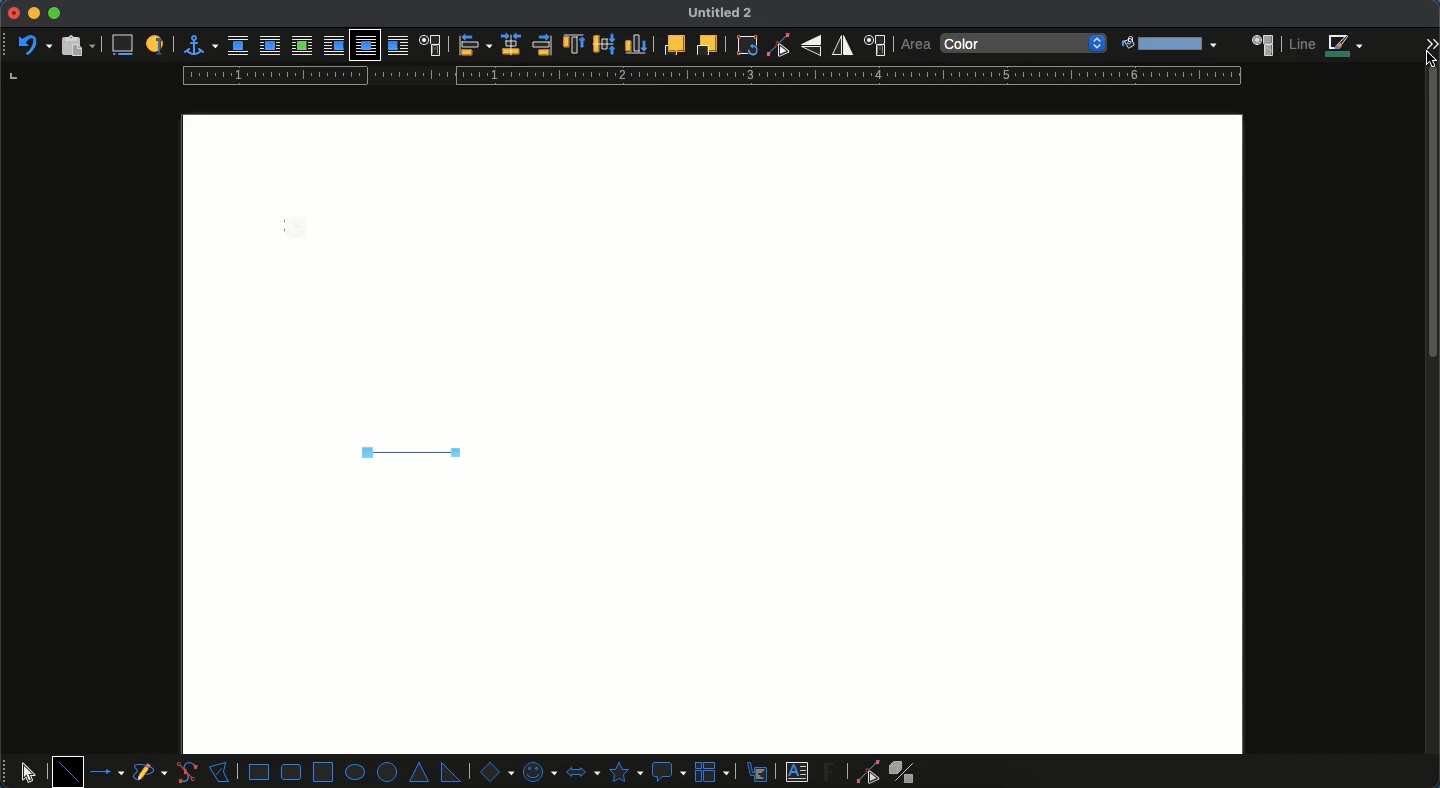 The image size is (1440, 788). I want to click on Toggle point edit mode, so click(778, 46).